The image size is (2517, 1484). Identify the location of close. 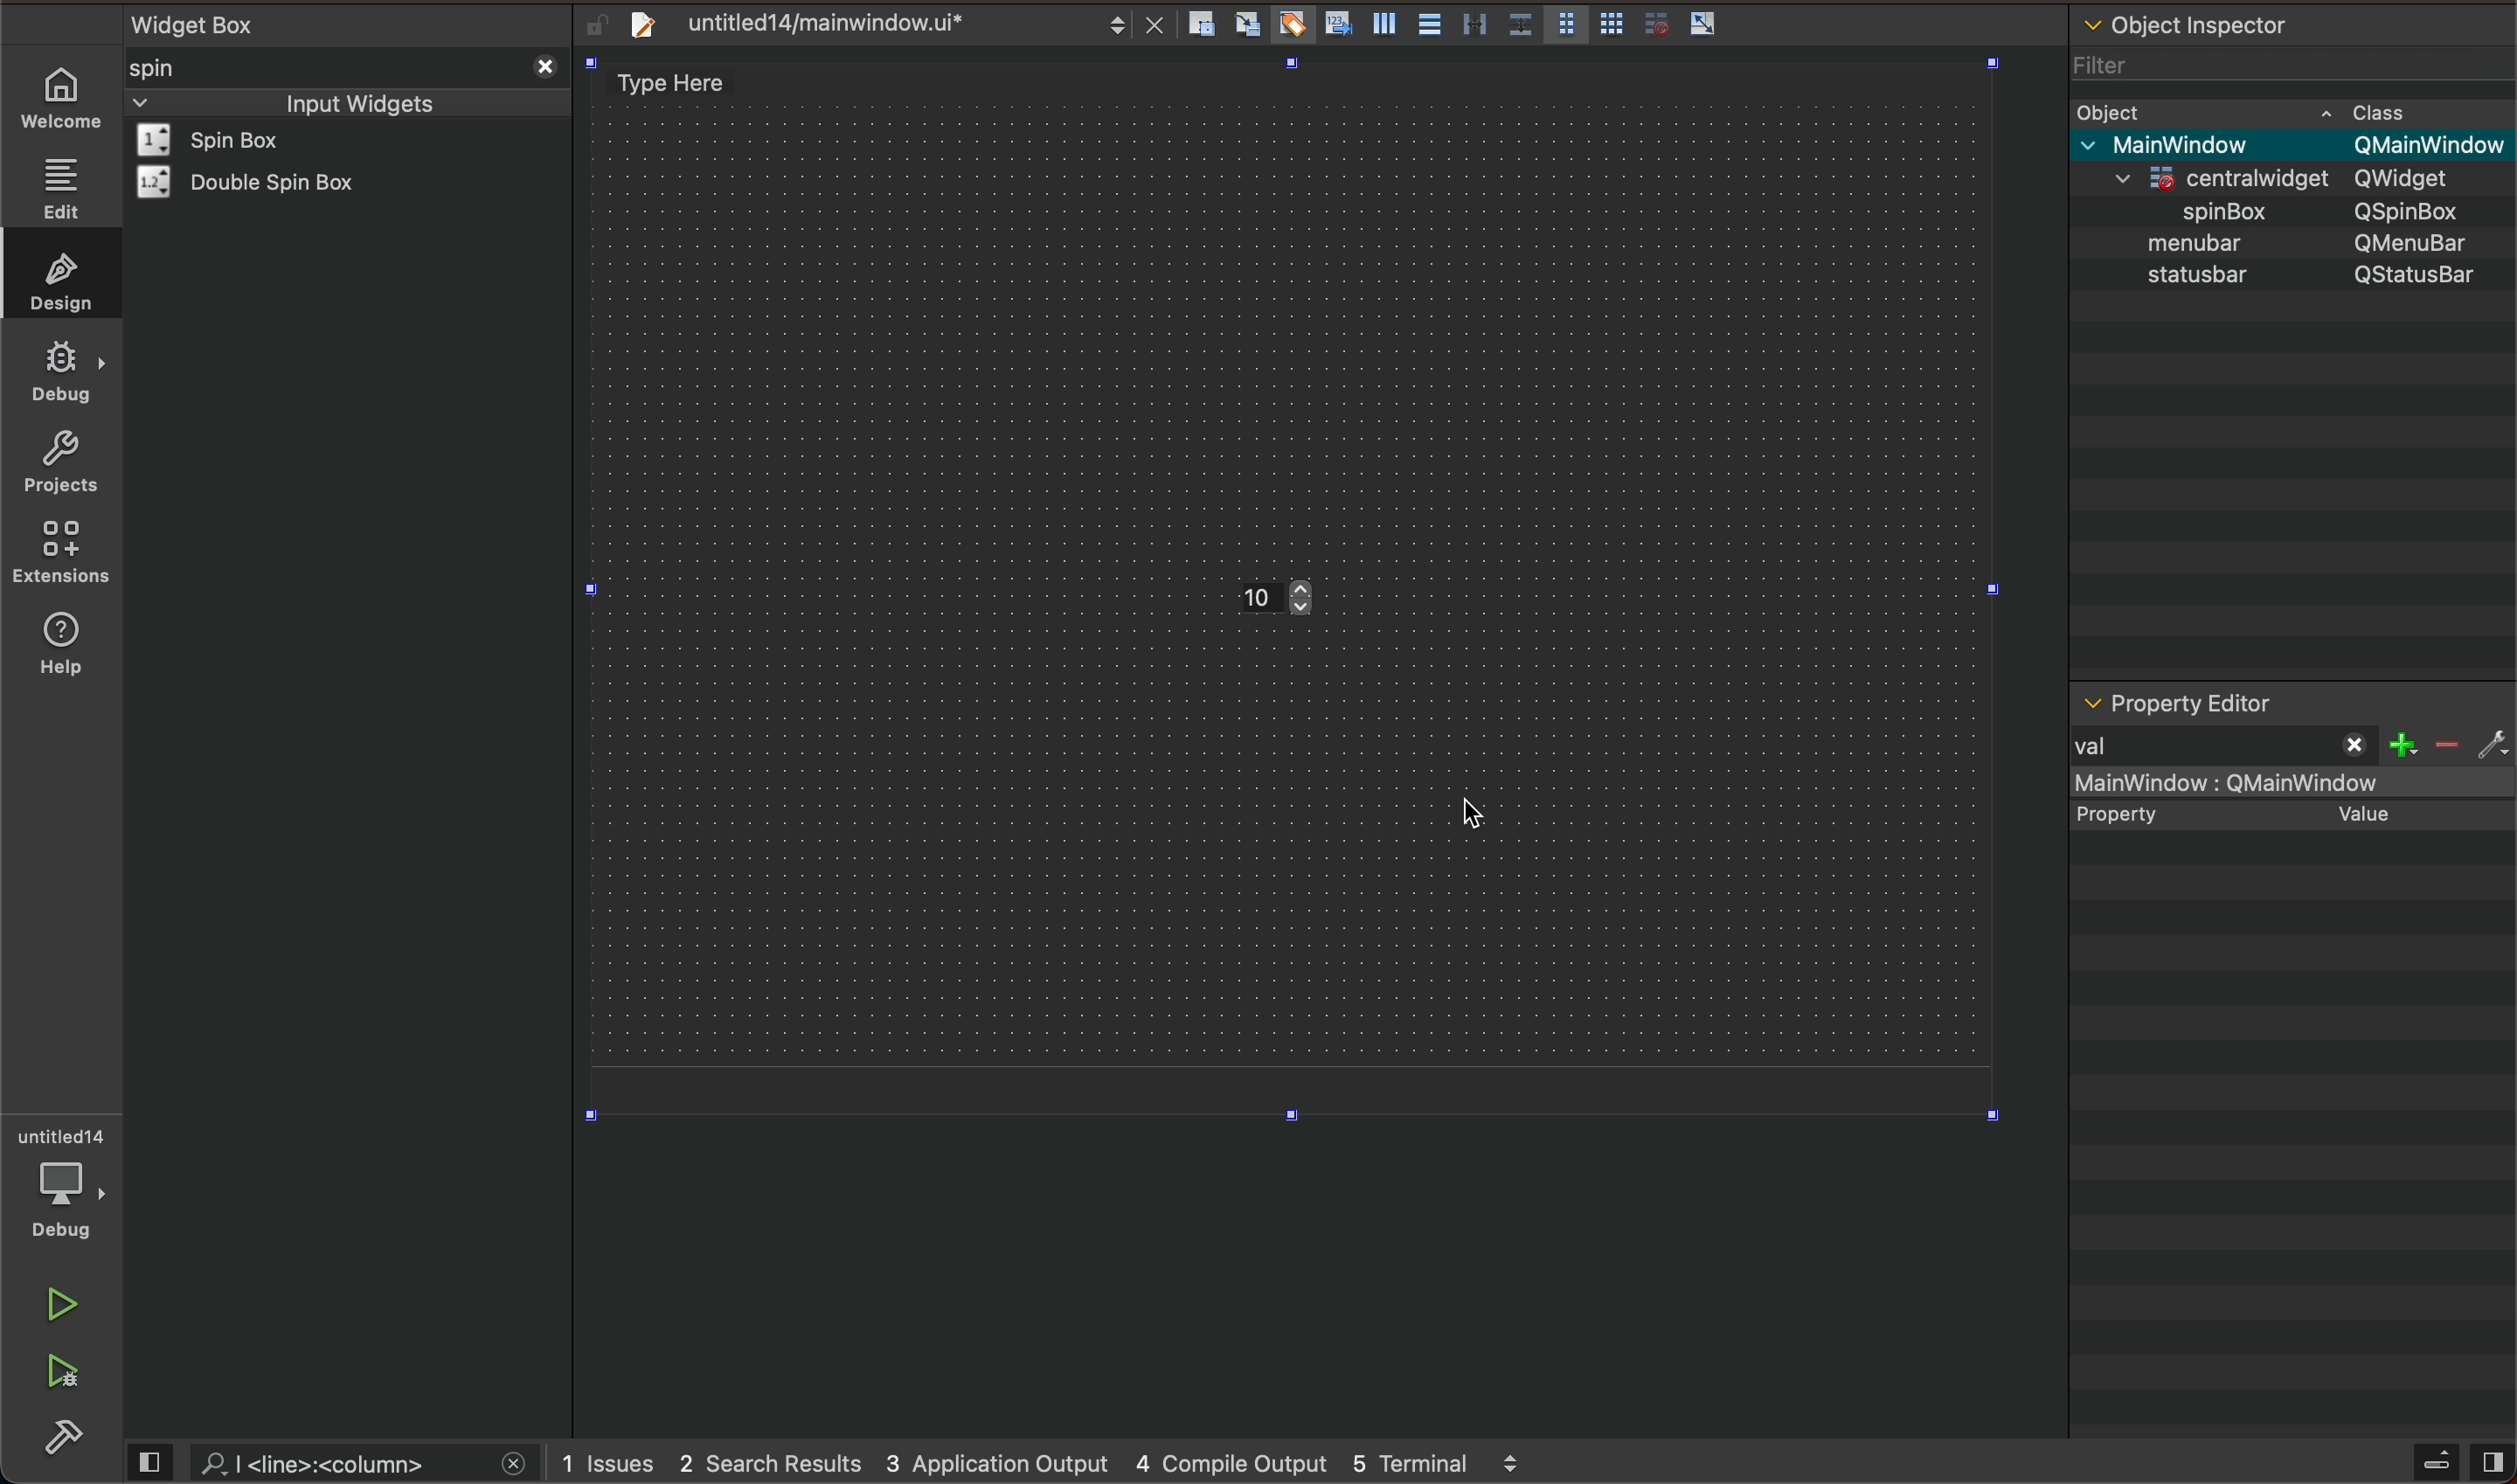
(542, 64).